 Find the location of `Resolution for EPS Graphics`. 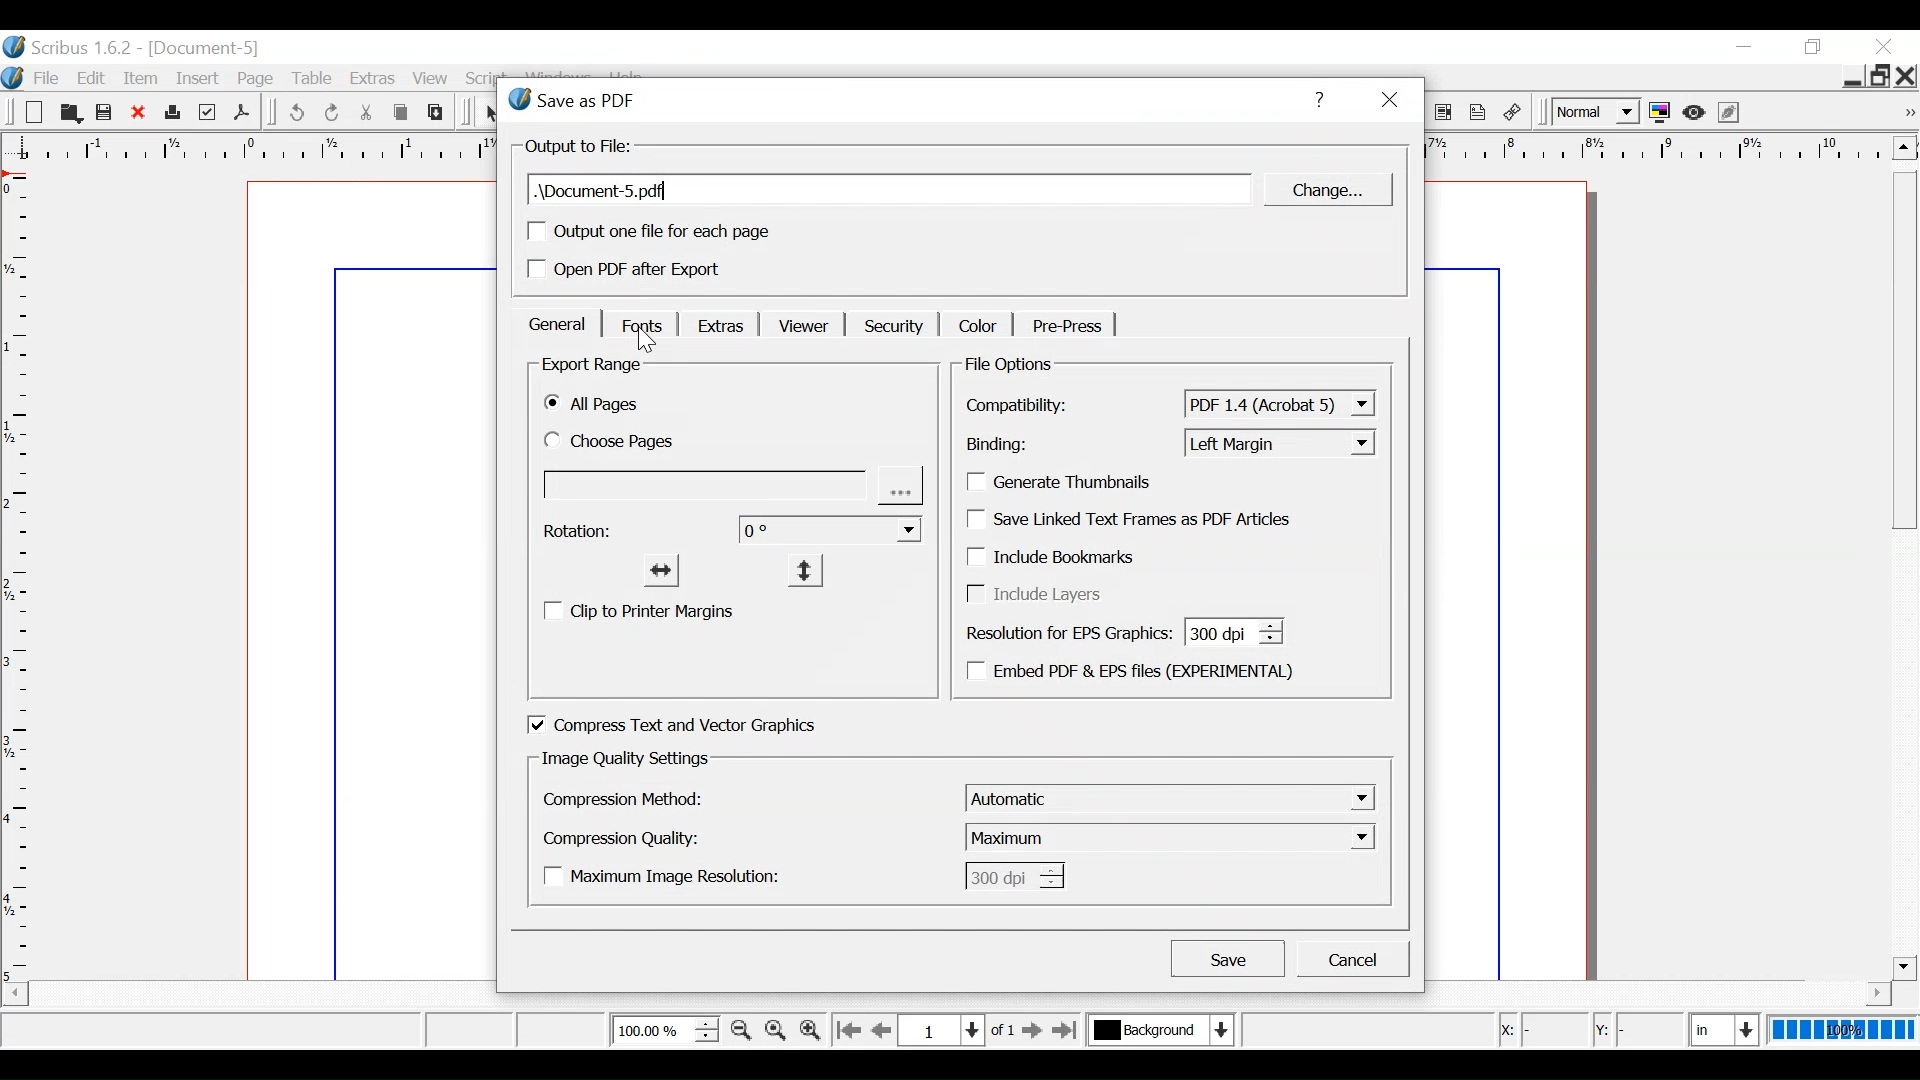

Resolution for EPS Graphics is located at coordinates (1120, 630).